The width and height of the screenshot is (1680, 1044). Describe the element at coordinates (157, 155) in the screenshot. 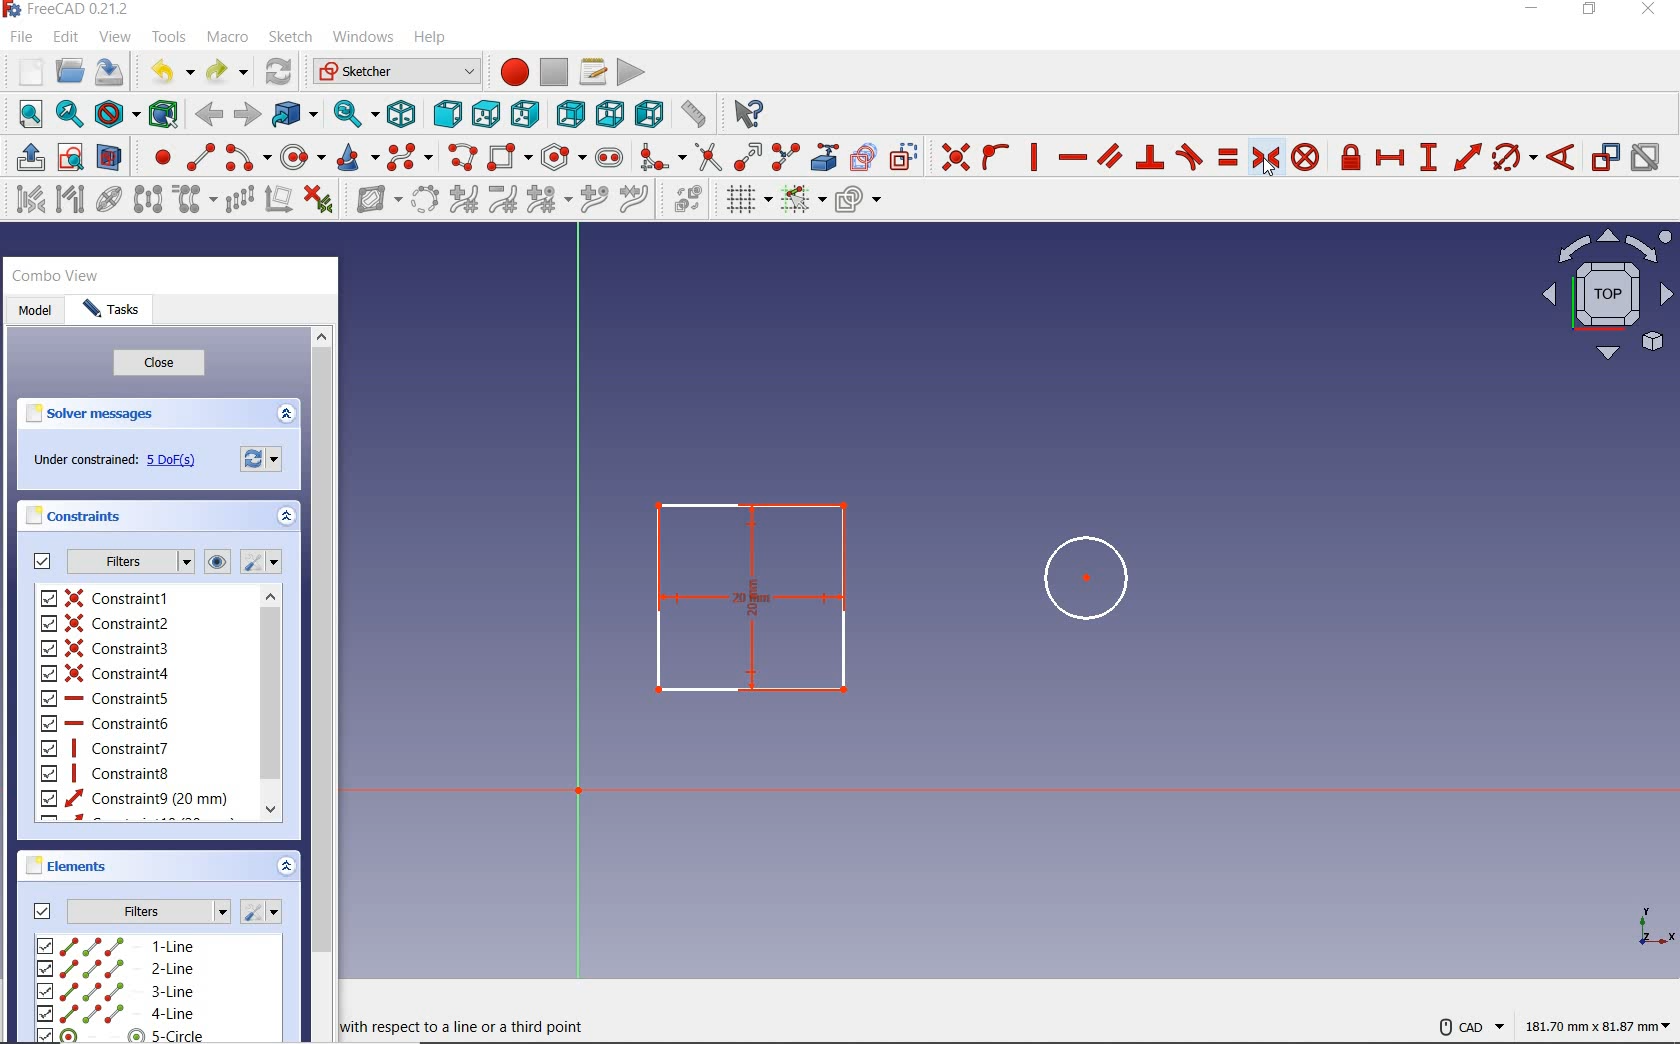

I see `create point` at that location.